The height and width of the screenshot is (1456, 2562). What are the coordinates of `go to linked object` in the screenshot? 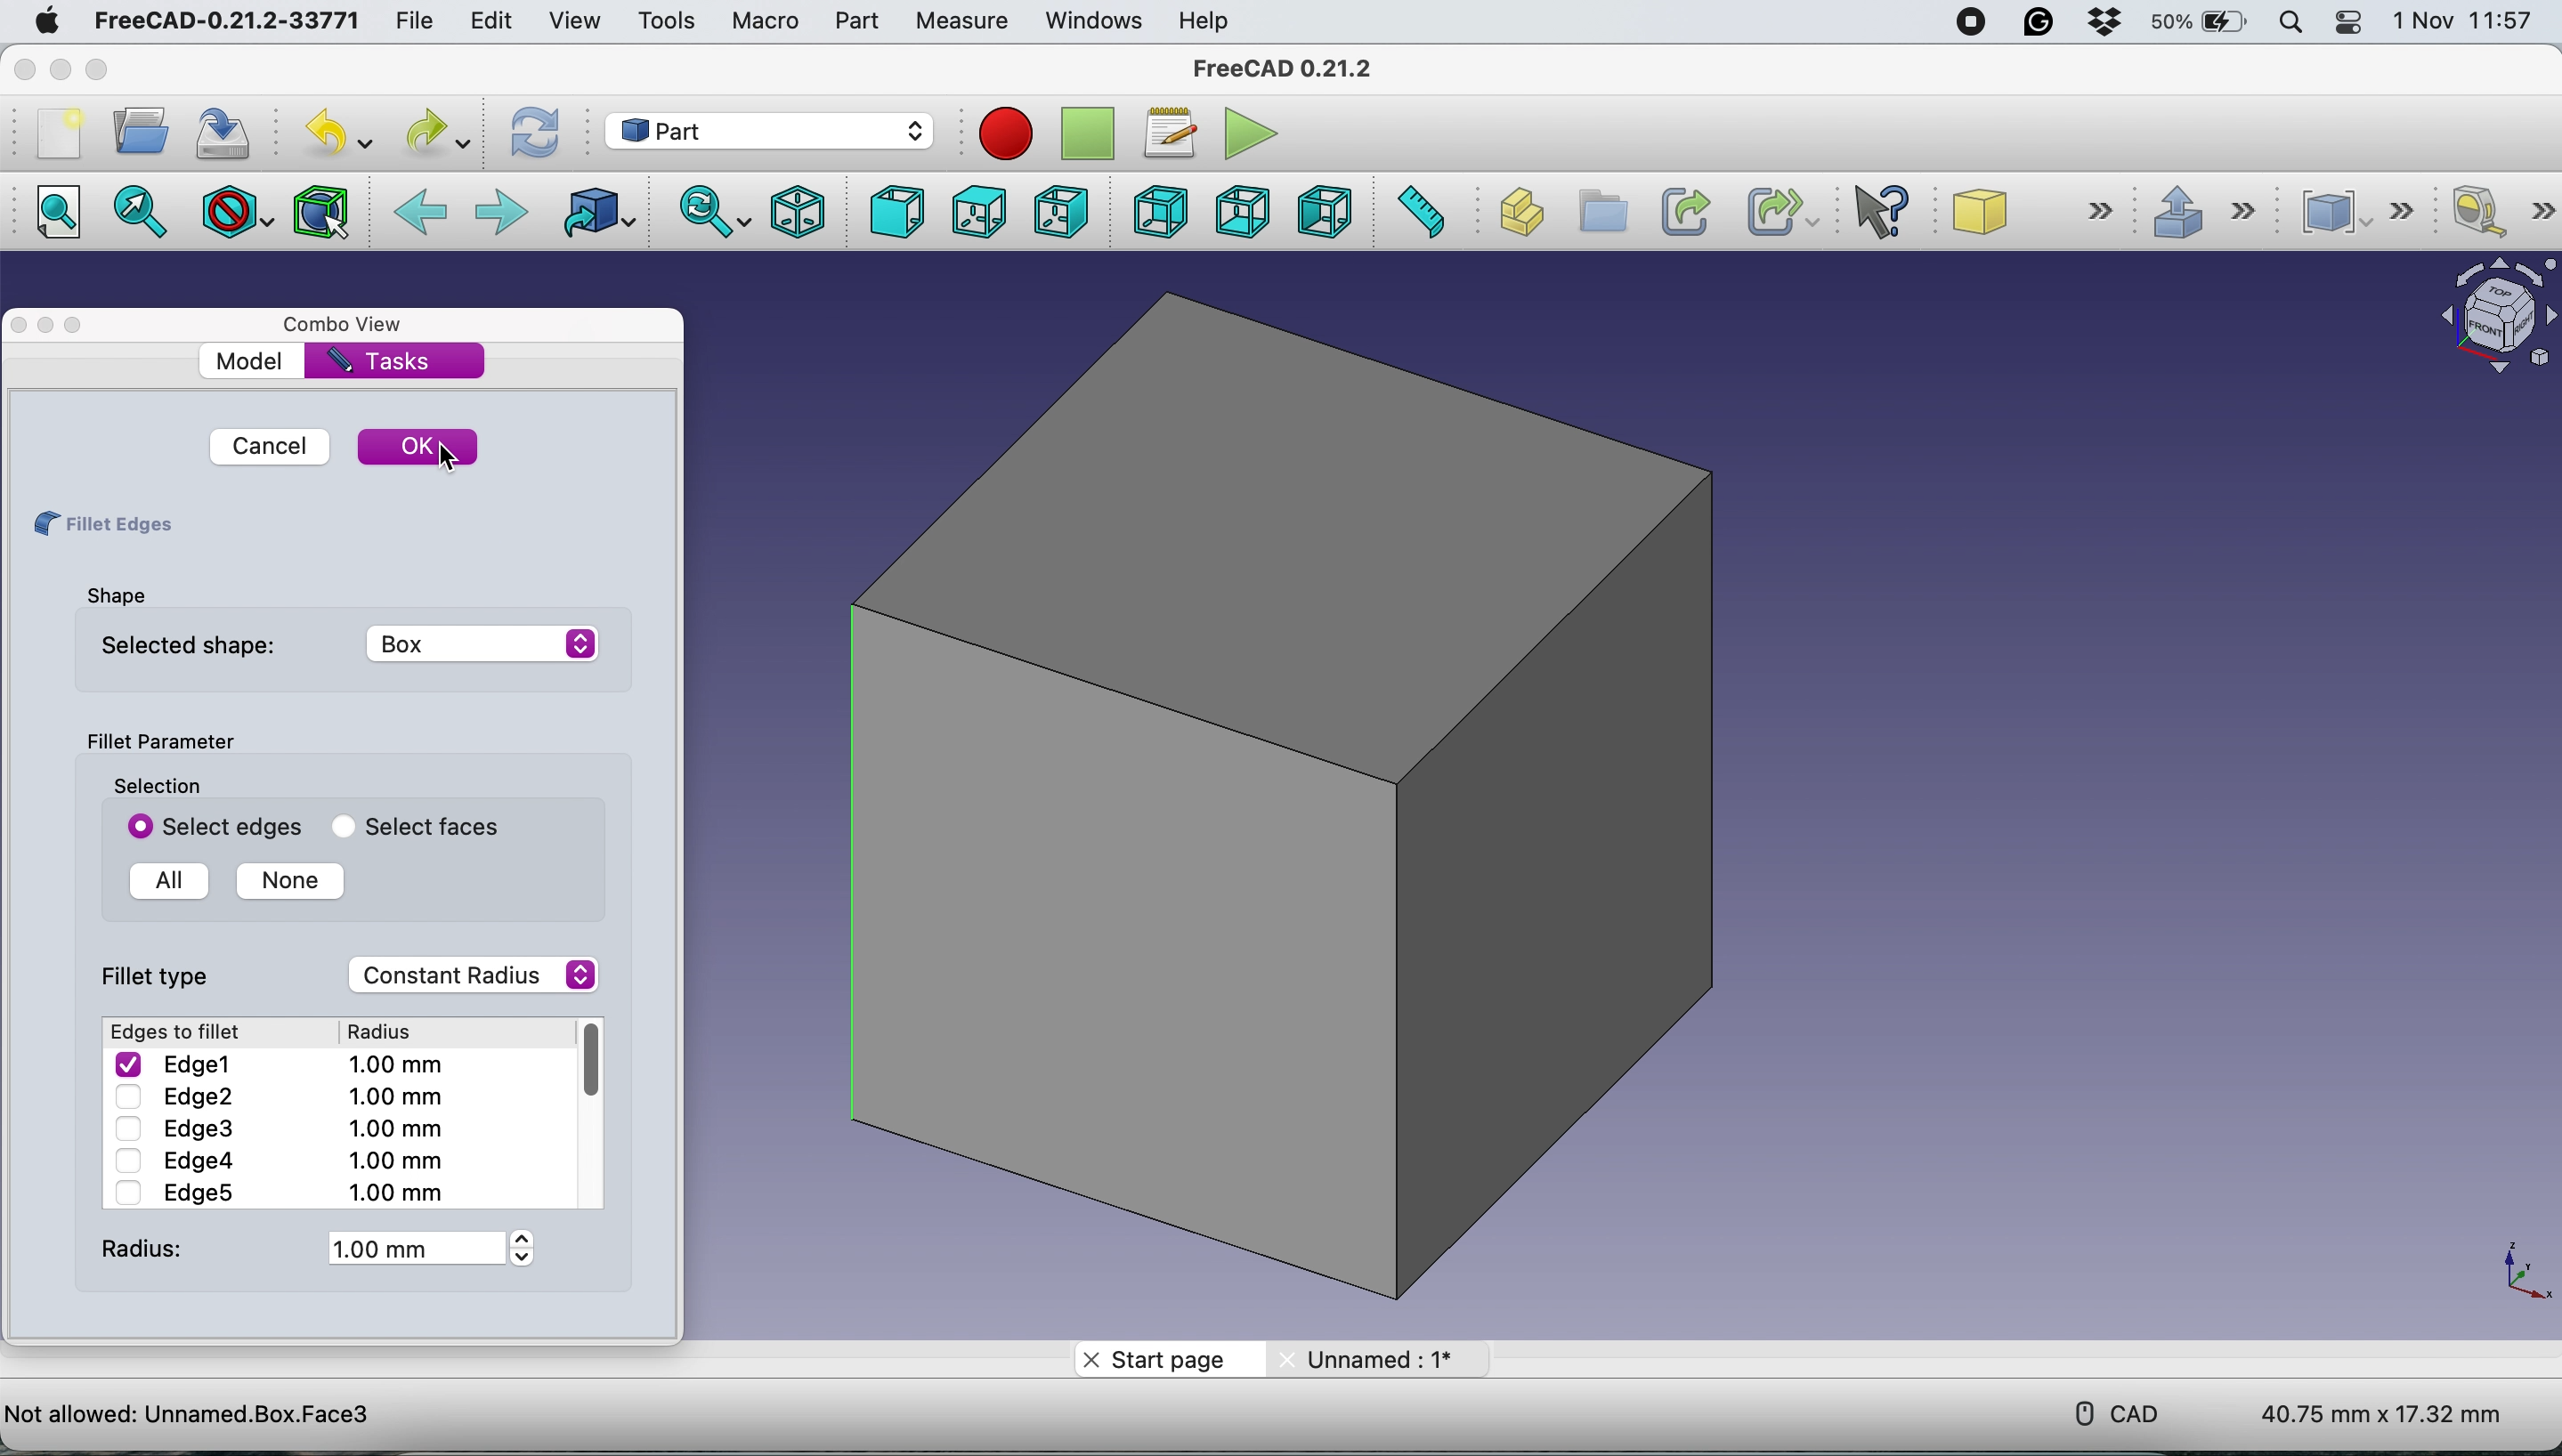 It's located at (595, 216).